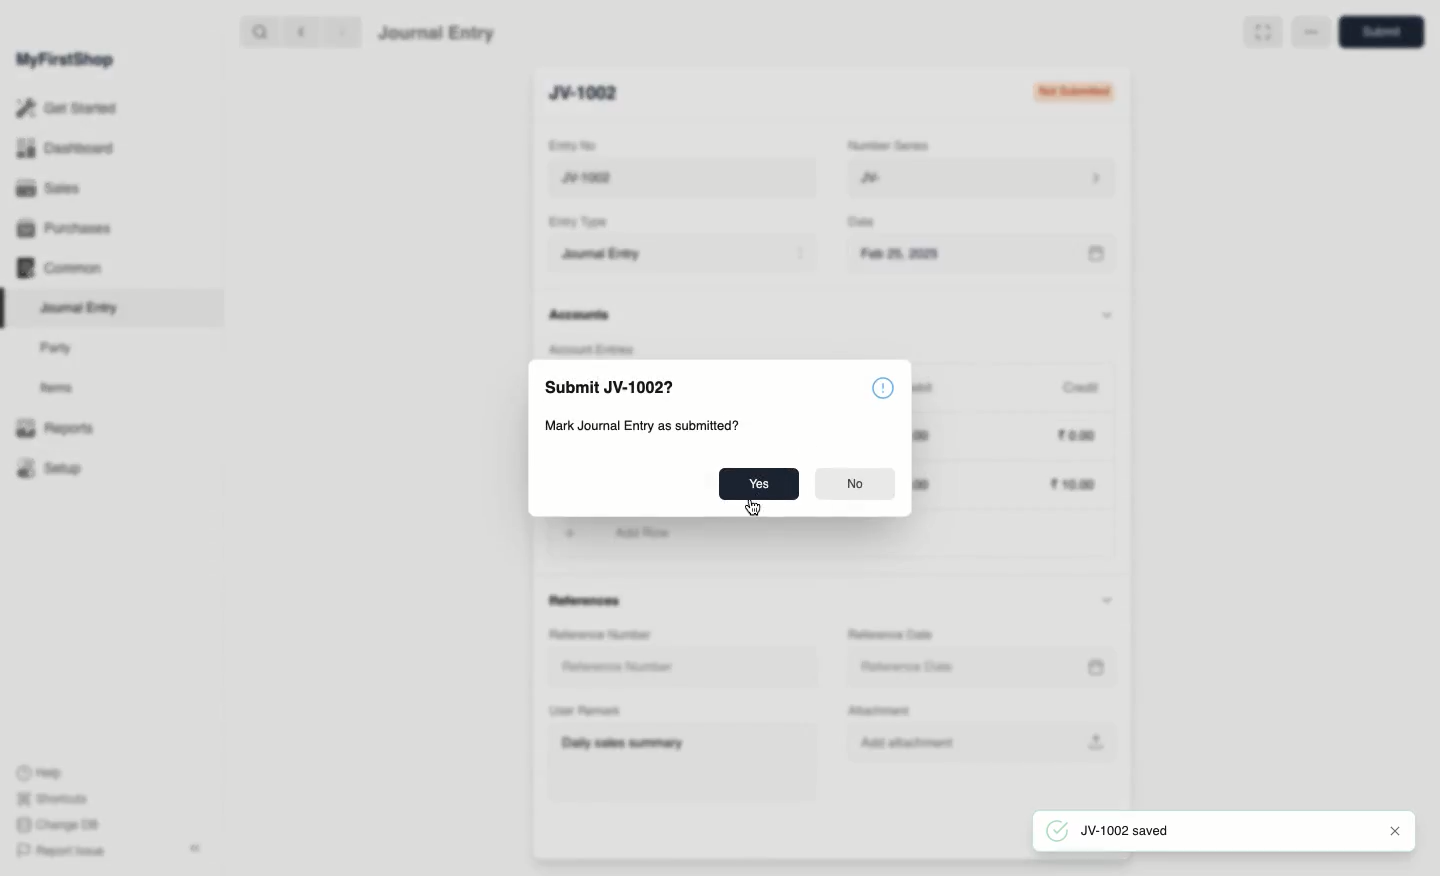 This screenshot has height=876, width=1440. What do you see at coordinates (64, 147) in the screenshot?
I see `Dashboard` at bounding box center [64, 147].